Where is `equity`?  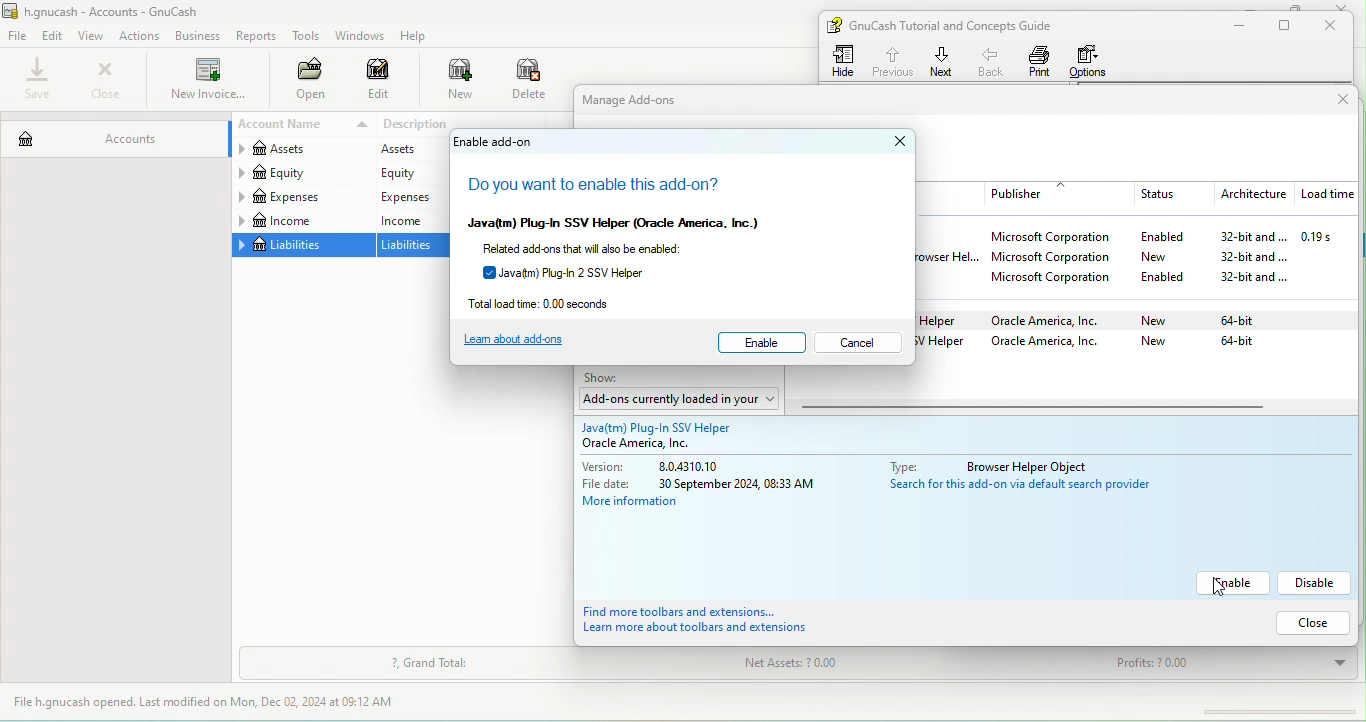 equity is located at coordinates (301, 174).